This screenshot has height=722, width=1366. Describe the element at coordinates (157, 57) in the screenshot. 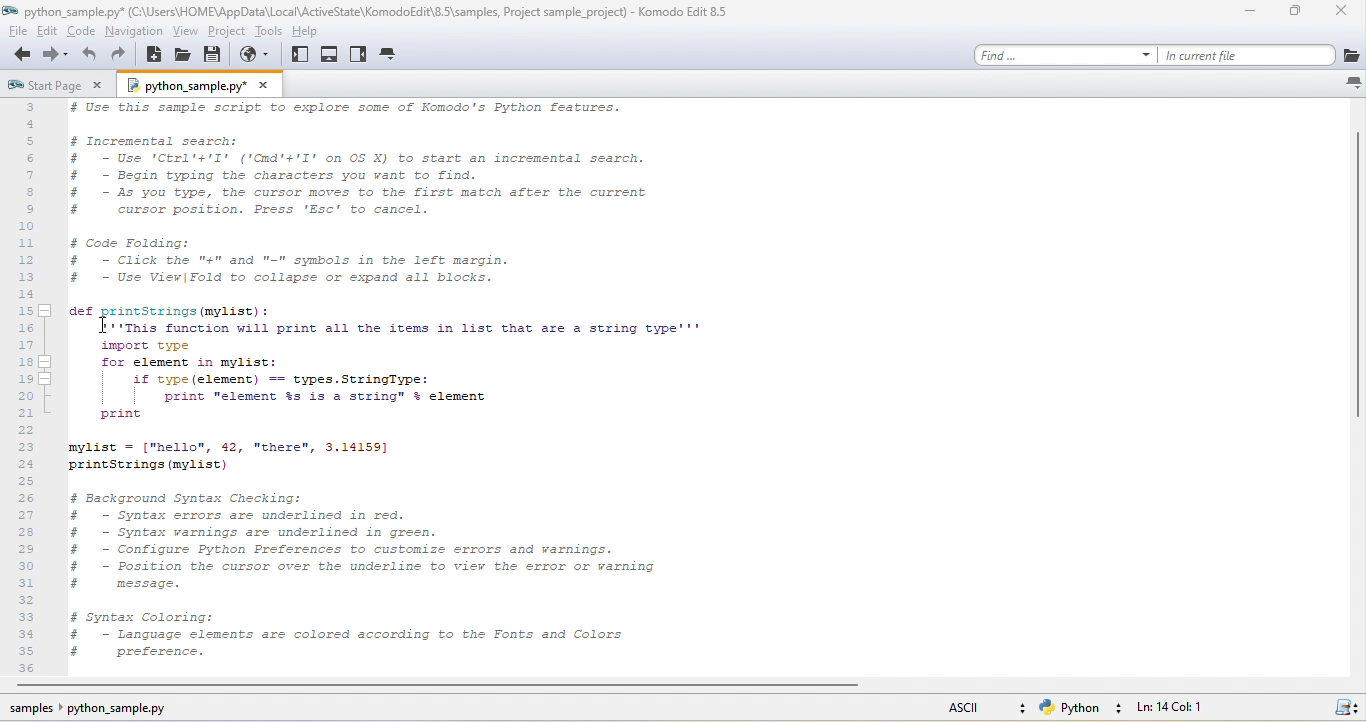

I see `new` at that location.